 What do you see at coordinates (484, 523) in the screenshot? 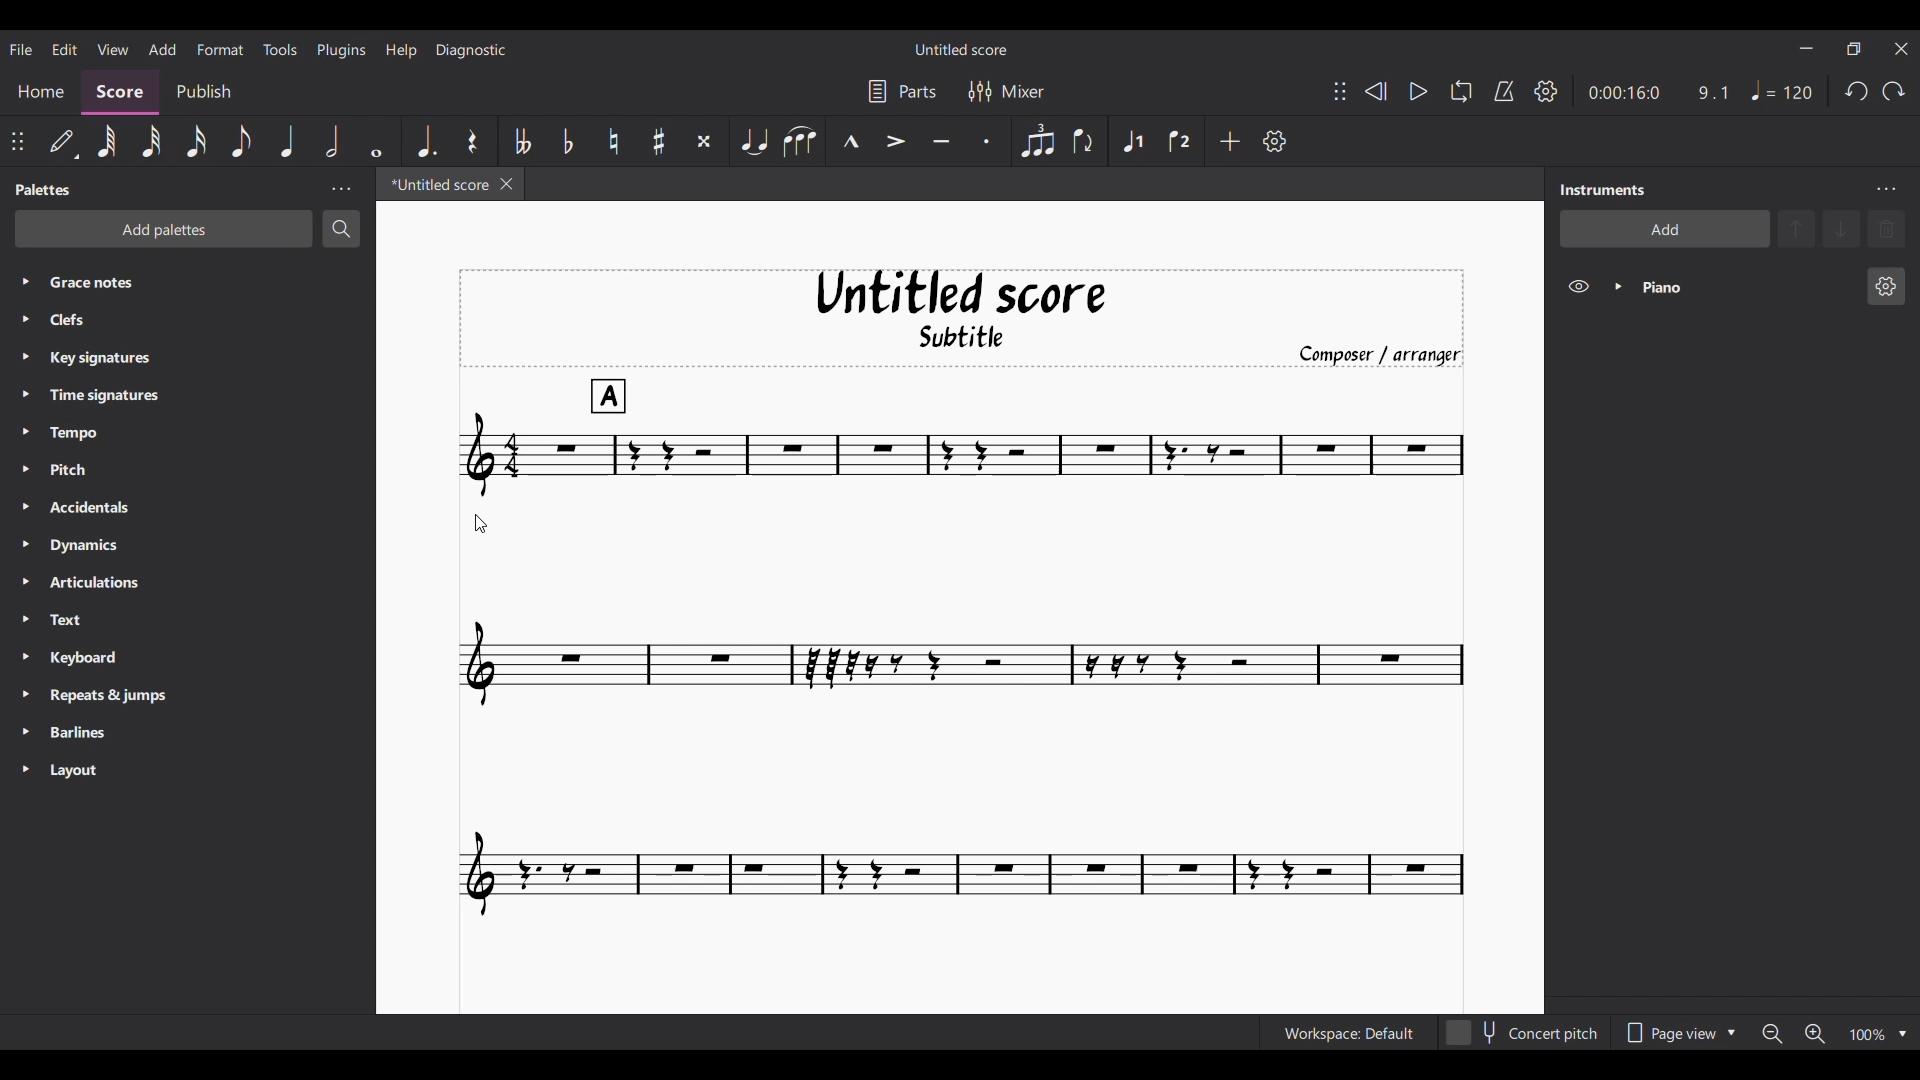
I see `Cursor` at bounding box center [484, 523].